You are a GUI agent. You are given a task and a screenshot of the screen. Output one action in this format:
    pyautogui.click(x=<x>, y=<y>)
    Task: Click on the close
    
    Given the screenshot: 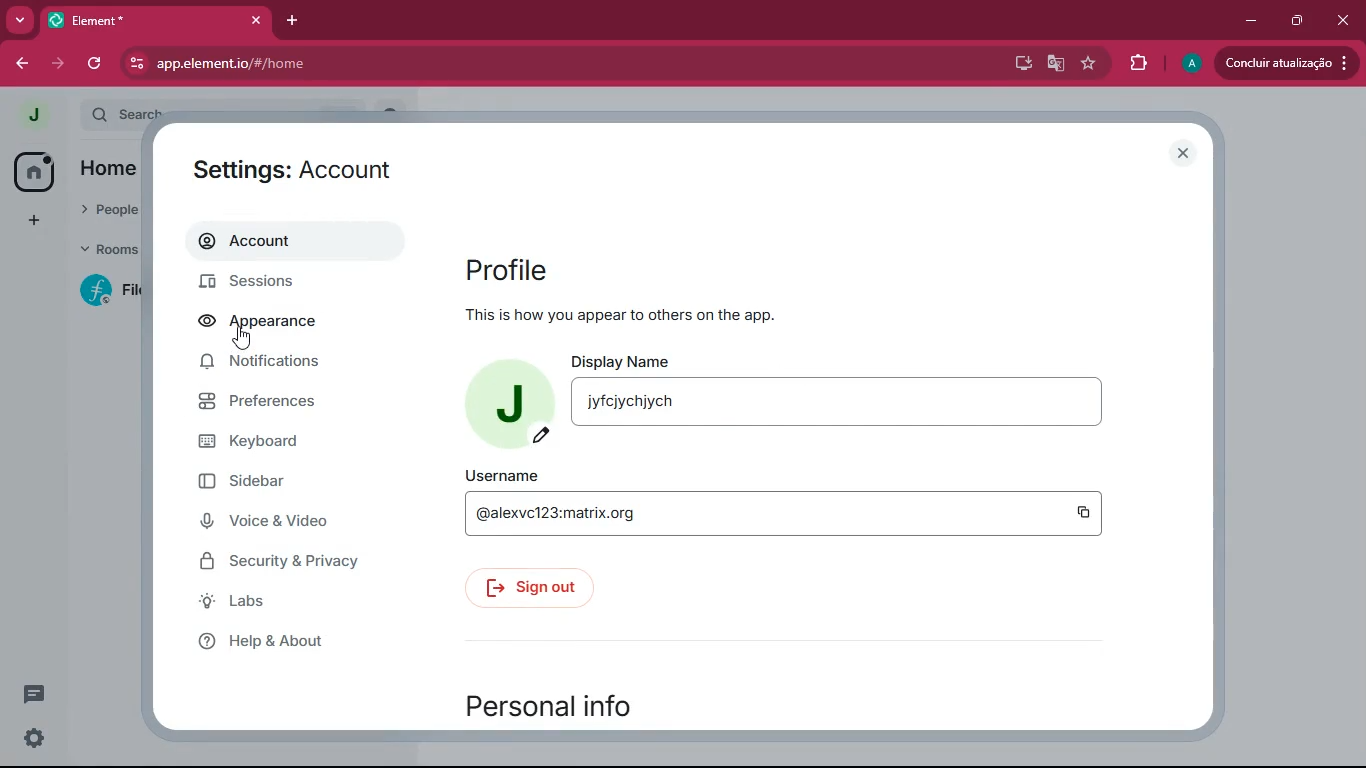 What is the action you would take?
    pyautogui.click(x=1182, y=150)
    